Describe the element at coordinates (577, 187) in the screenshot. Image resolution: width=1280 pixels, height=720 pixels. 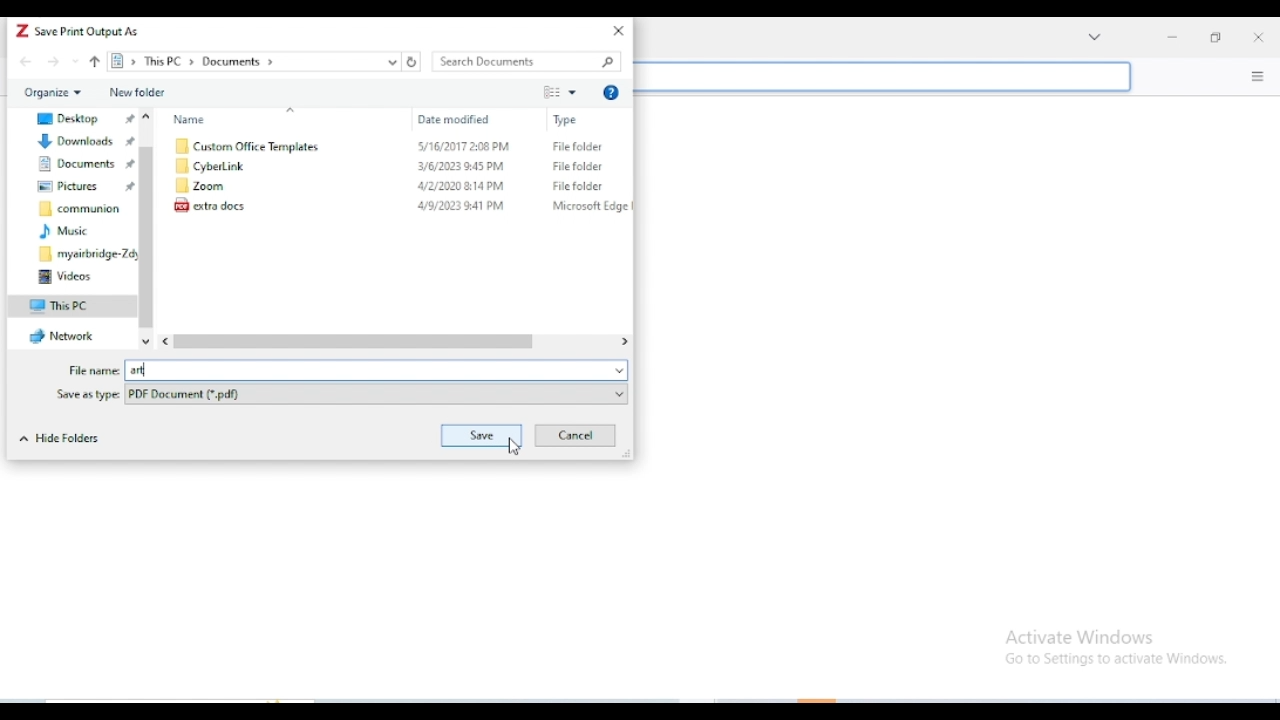
I see `File folder` at that location.